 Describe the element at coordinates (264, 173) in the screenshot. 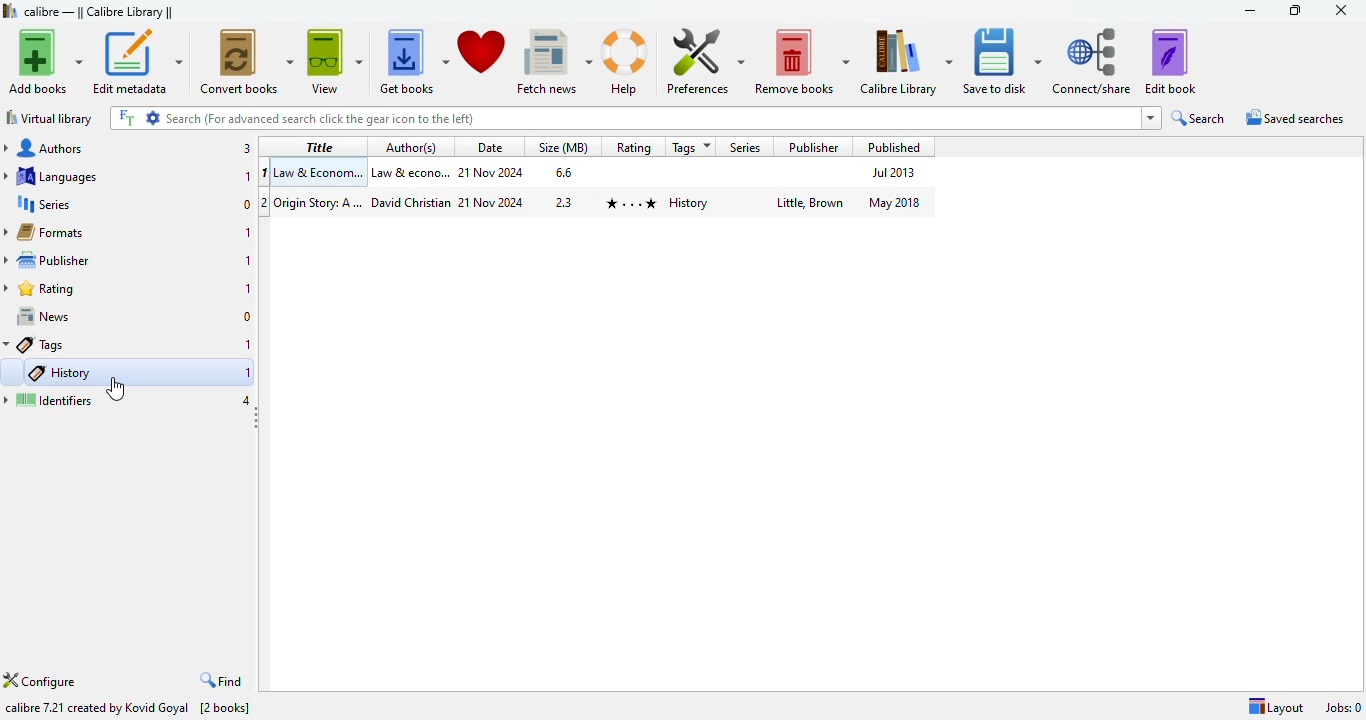

I see `1` at that location.